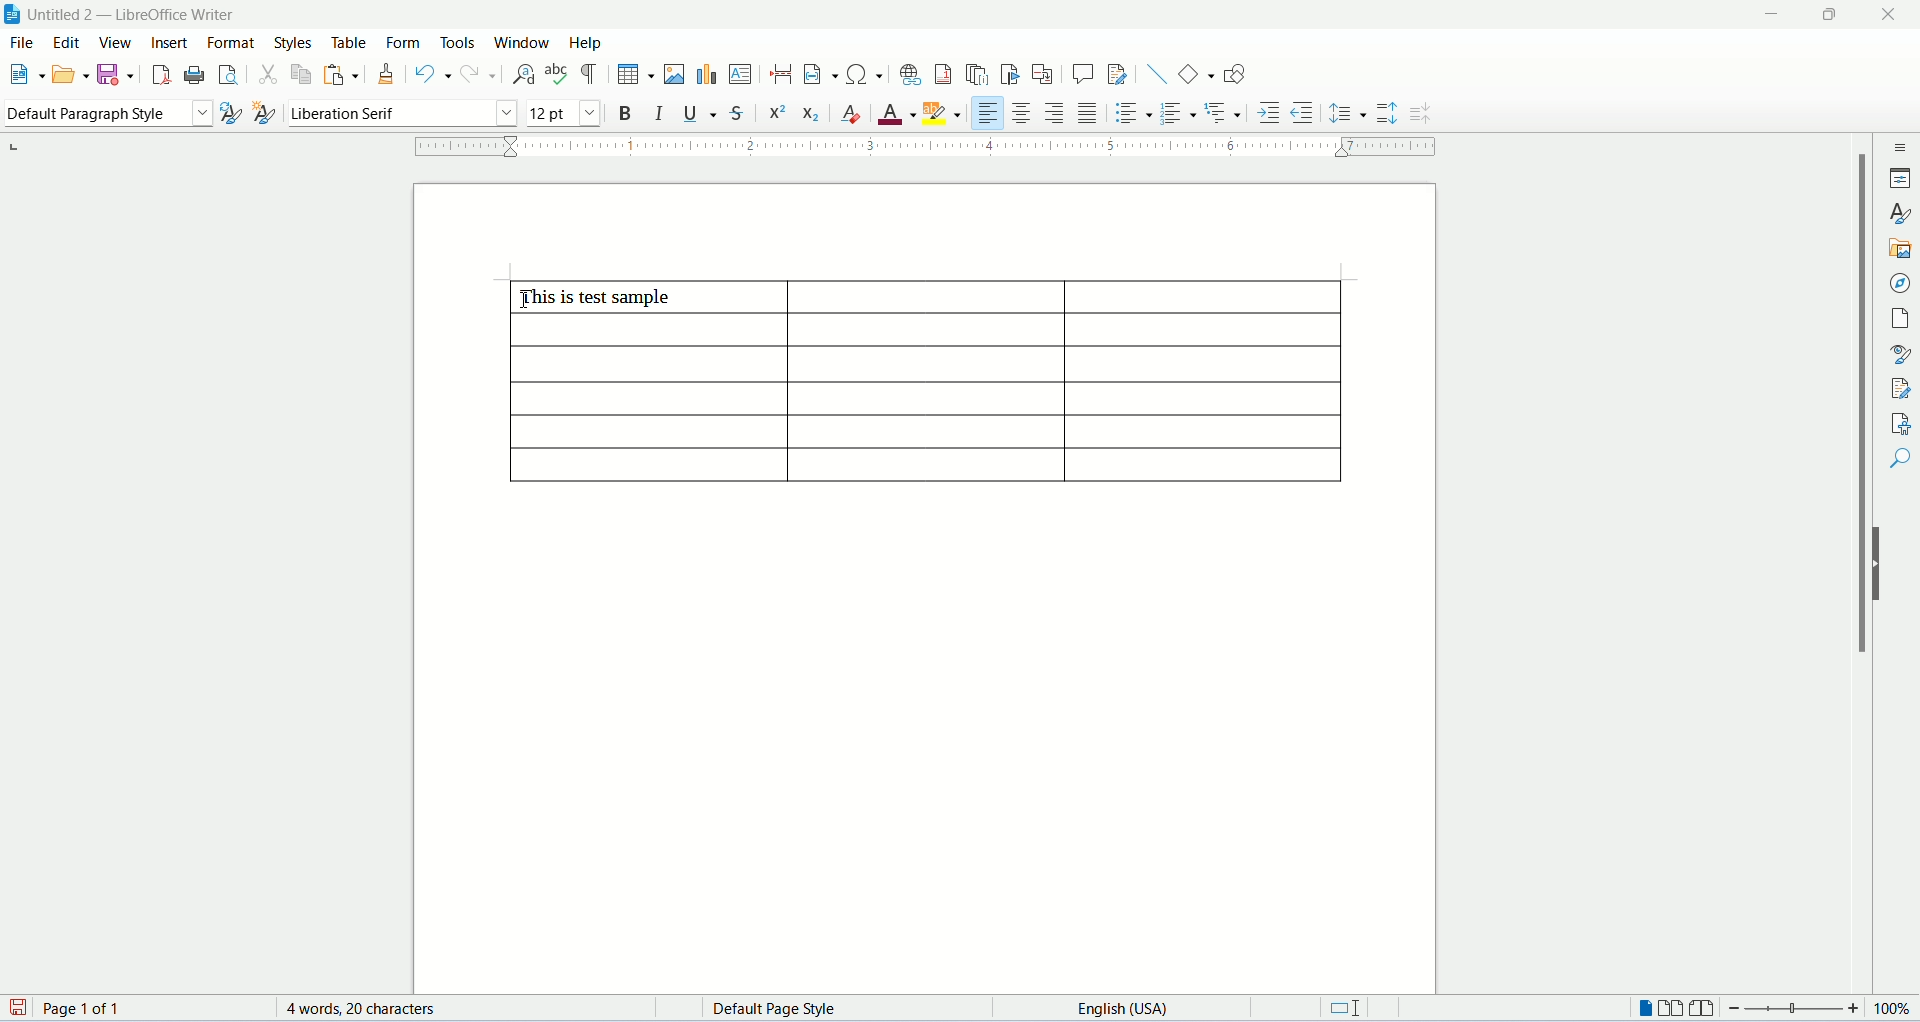  Describe the element at coordinates (1901, 281) in the screenshot. I see `navigator` at that location.